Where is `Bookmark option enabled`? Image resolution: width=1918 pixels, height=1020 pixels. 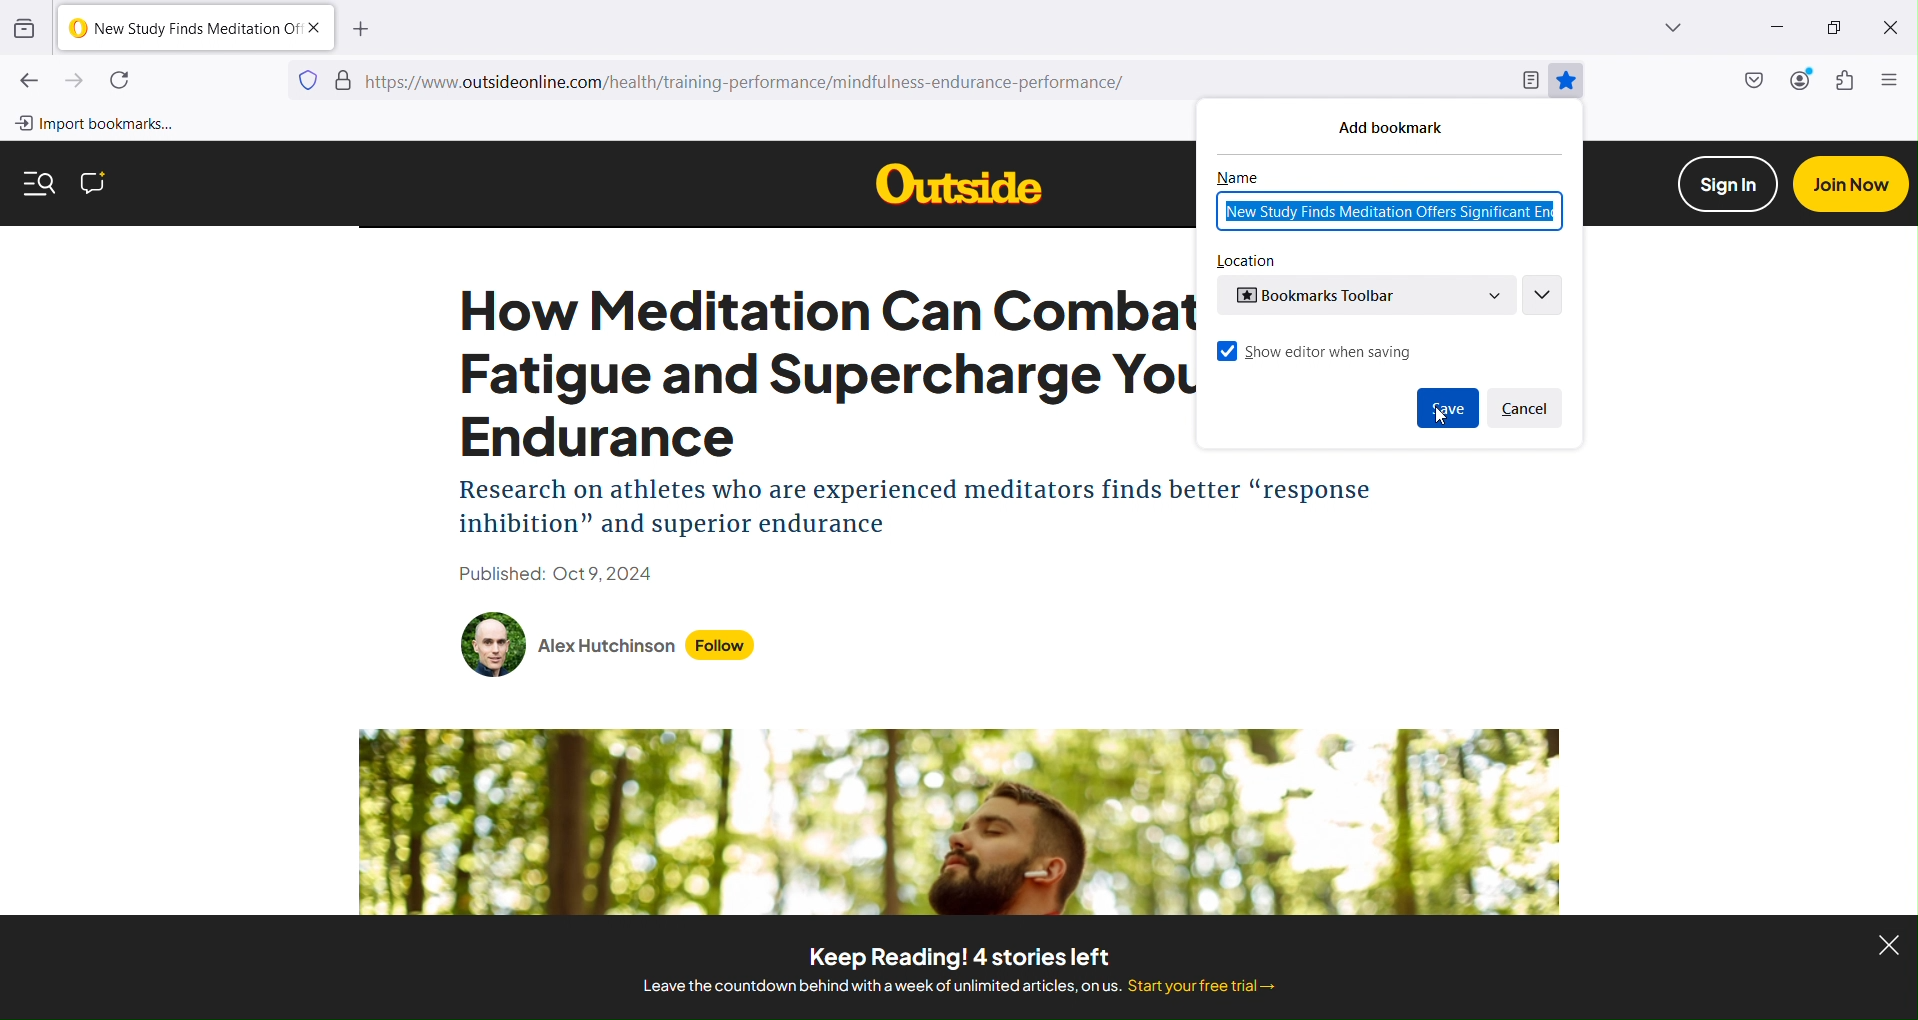
Bookmark option enabled is located at coordinates (1565, 80).